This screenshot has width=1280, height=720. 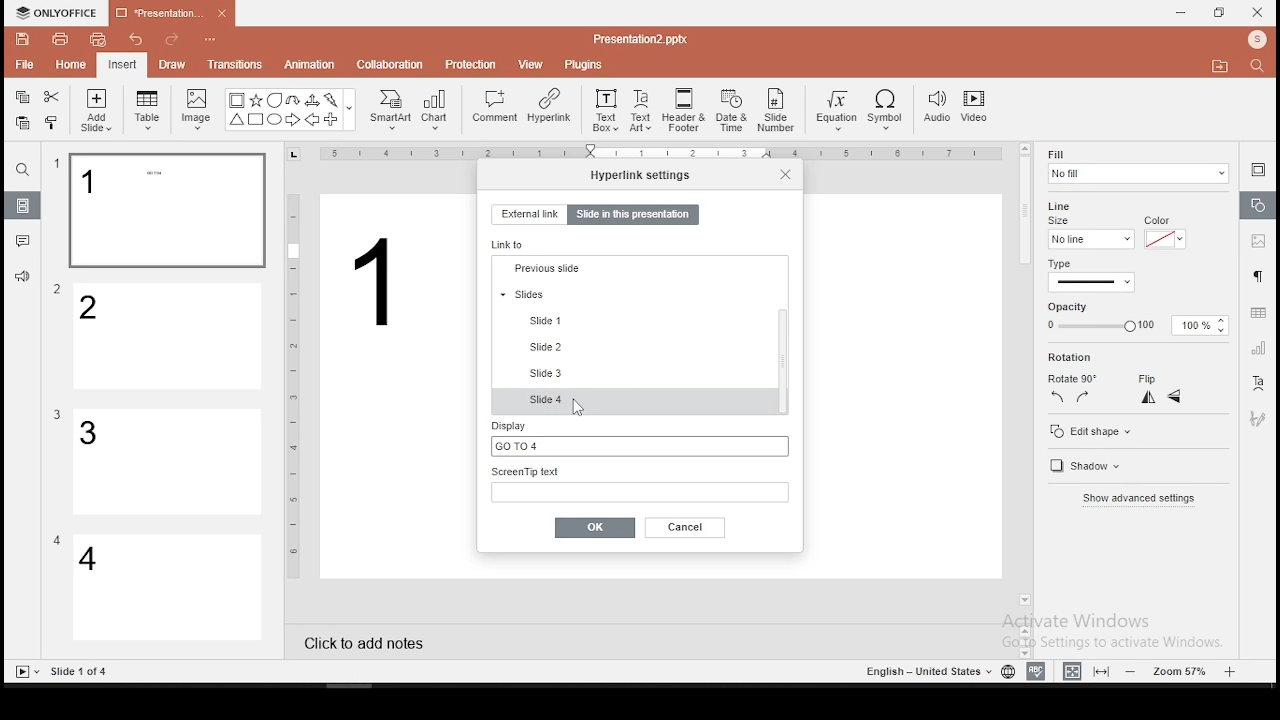 I want to click on image settings, so click(x=1256, y=243).